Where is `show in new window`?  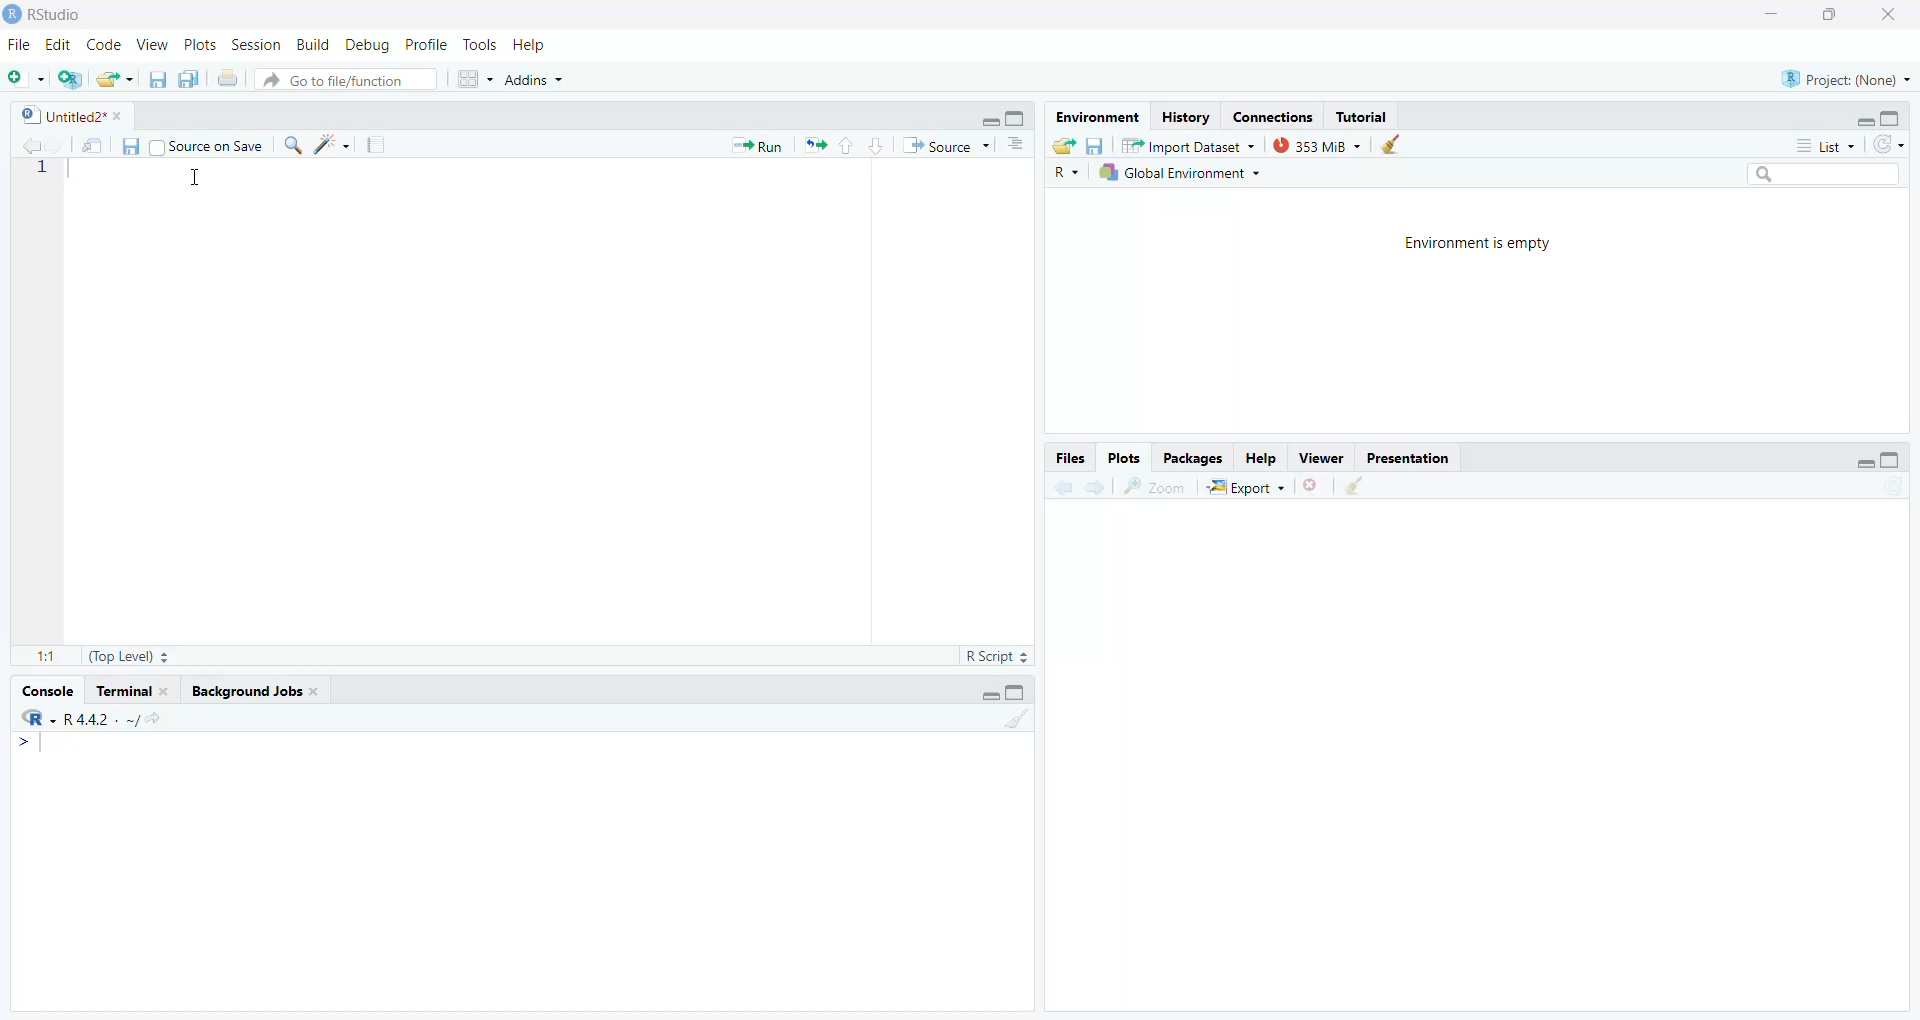 show in new window is located at coordinates (93, 146).